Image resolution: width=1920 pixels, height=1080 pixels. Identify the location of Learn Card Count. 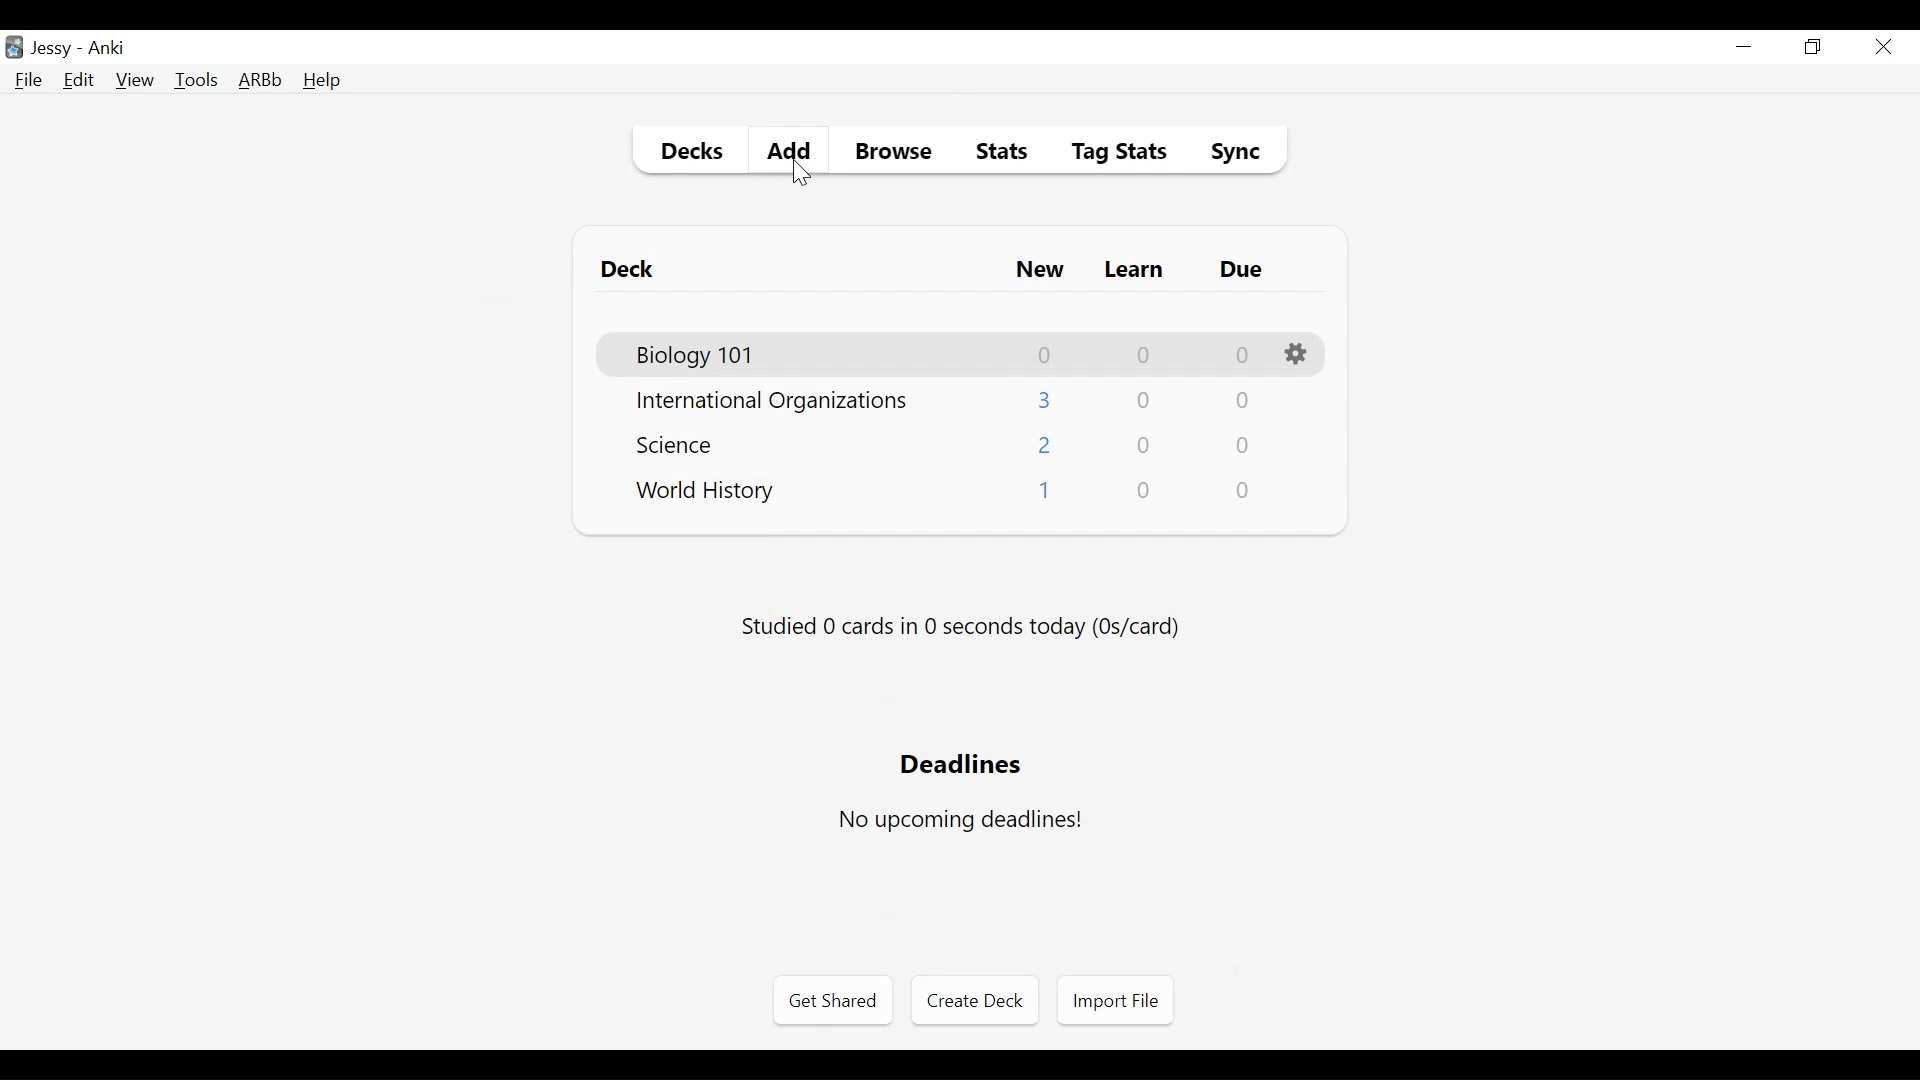
(1142, 355).